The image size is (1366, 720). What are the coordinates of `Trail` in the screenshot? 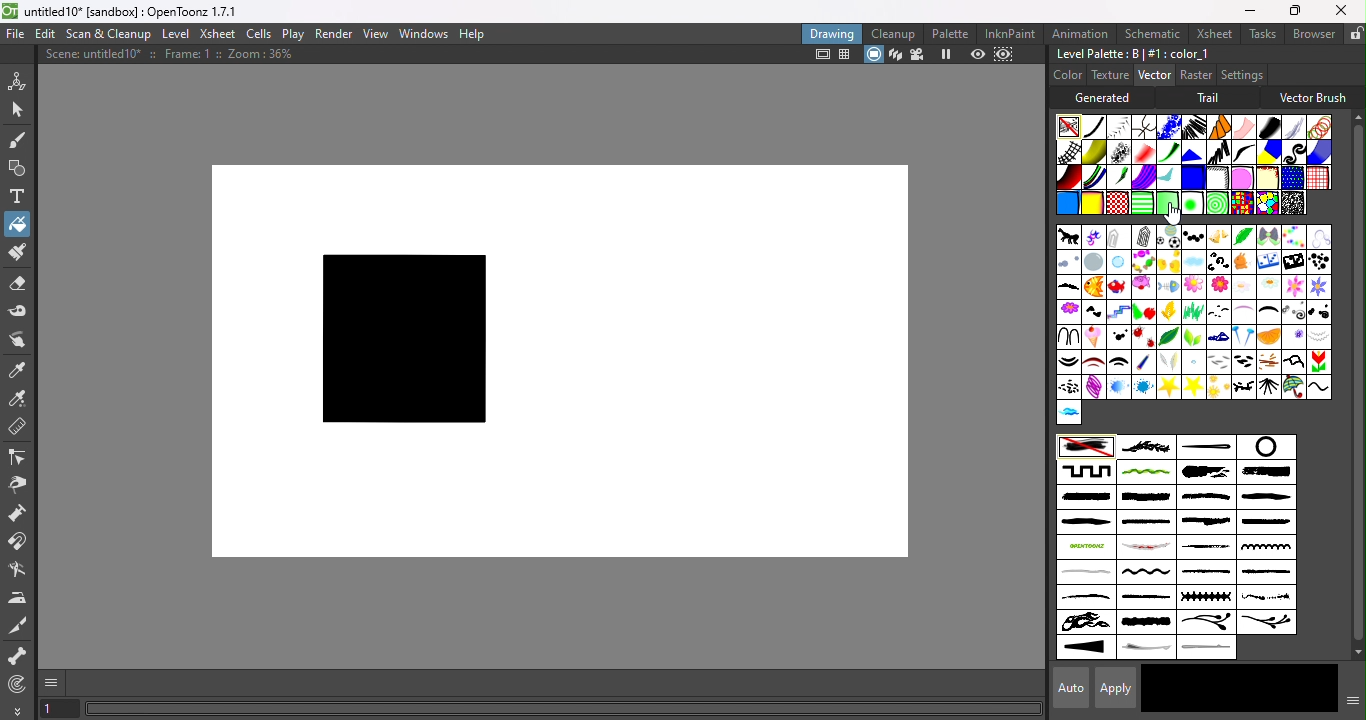 It's located at (1211, 98).